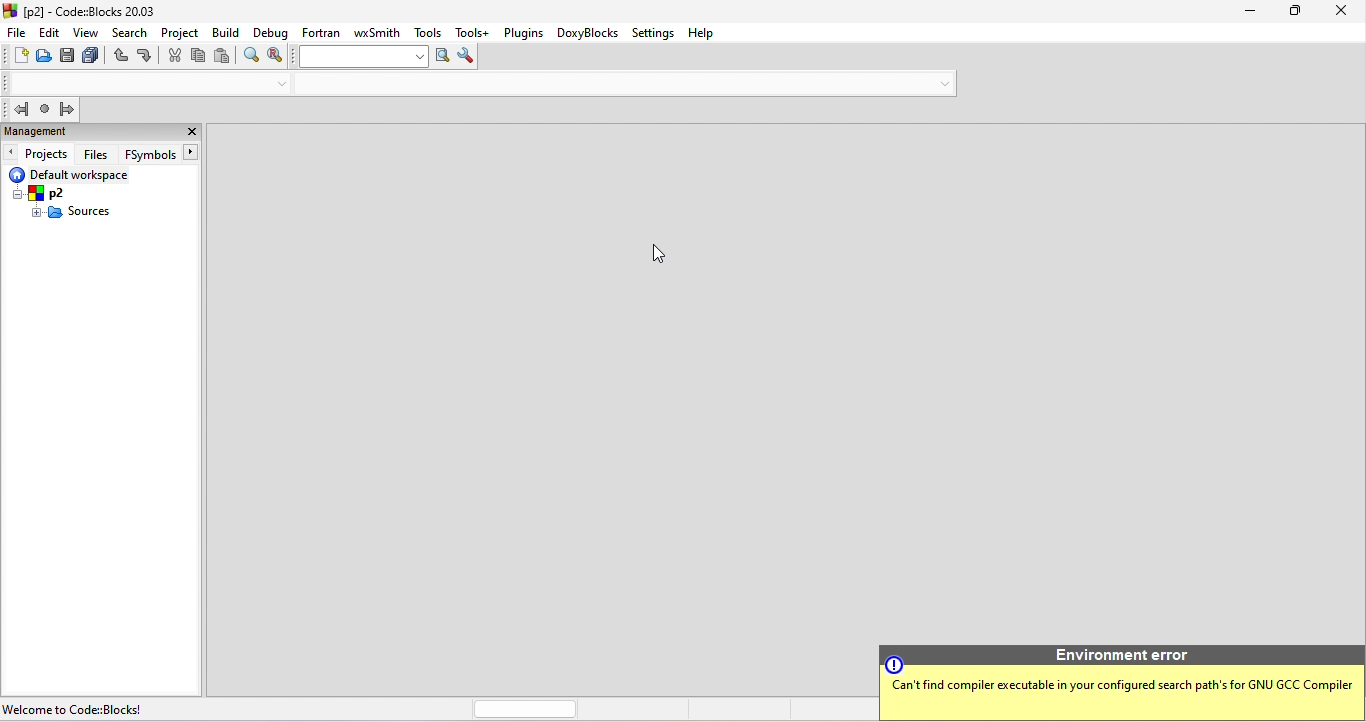 The height and width of the screenshot is (722, 1366). I want to click on help, so click(704, 36).